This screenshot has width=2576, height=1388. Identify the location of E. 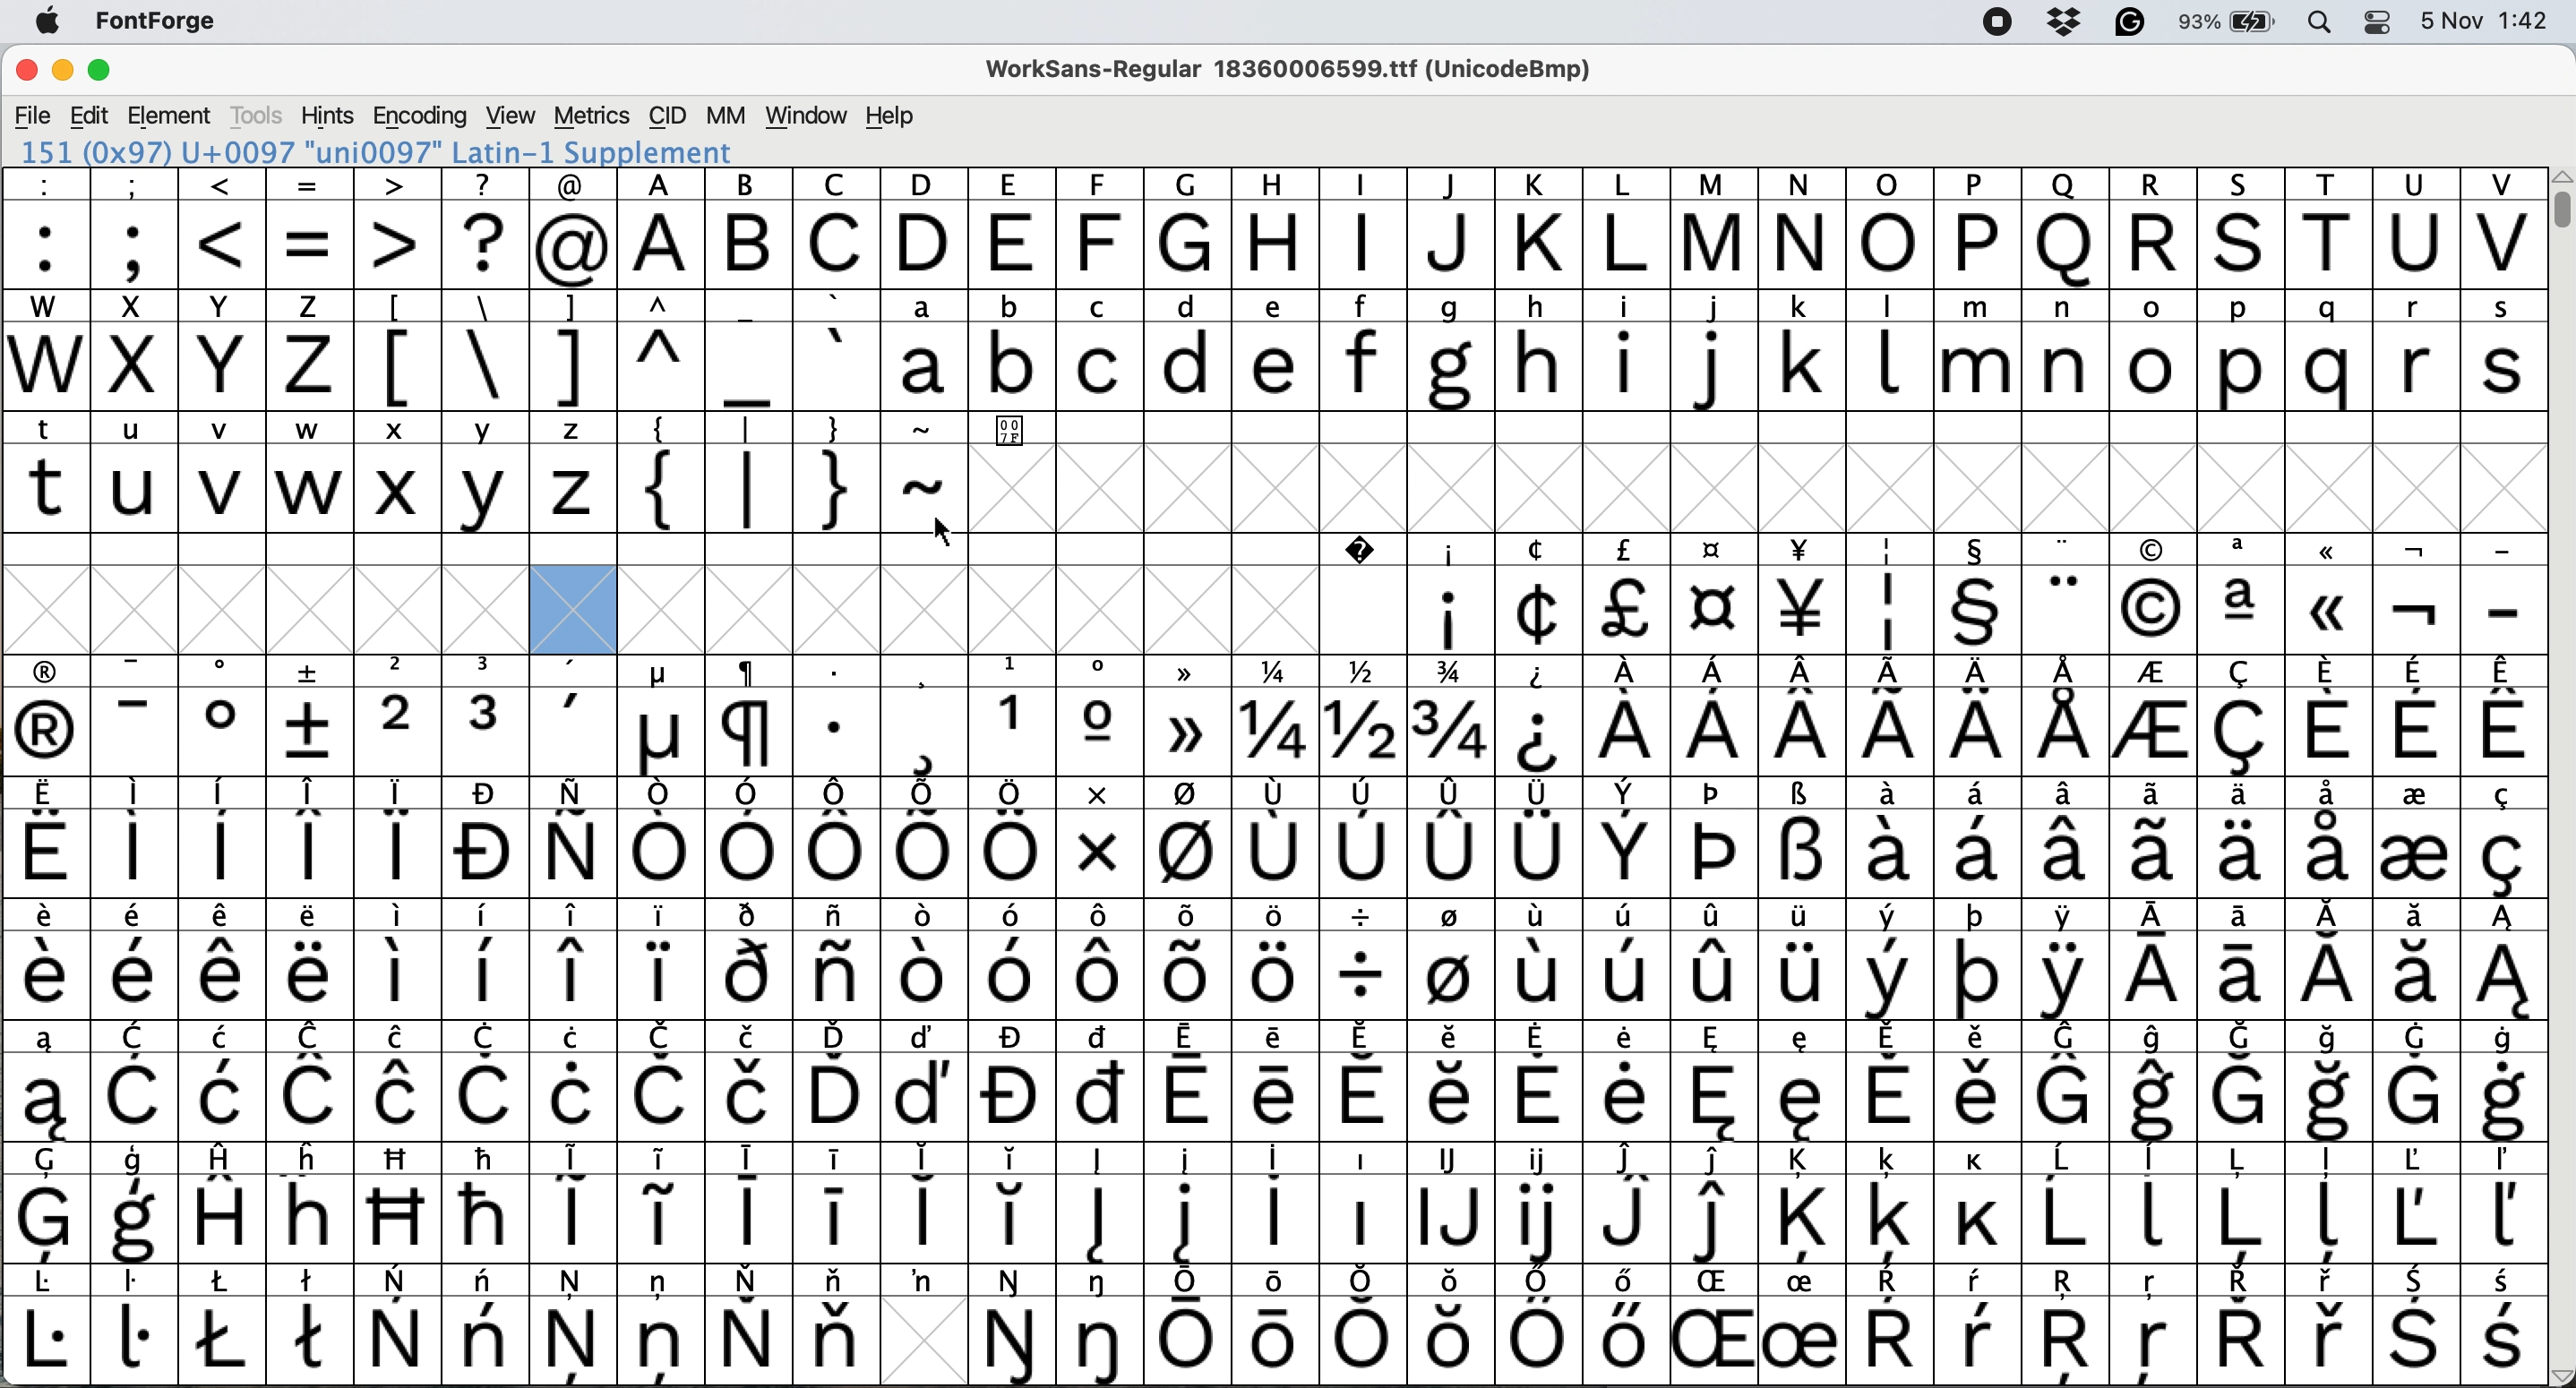
(1014, 228).